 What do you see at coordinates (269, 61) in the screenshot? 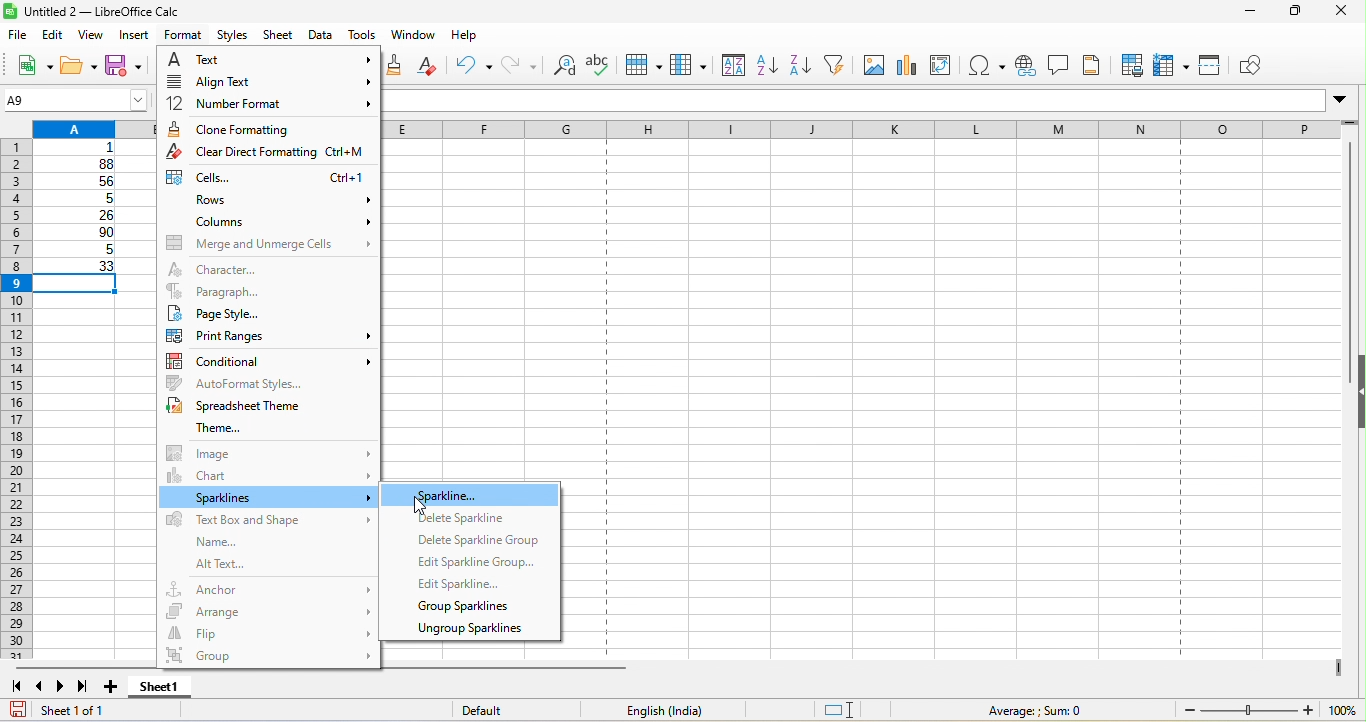
I see `text` at bounding box center [269, 61].